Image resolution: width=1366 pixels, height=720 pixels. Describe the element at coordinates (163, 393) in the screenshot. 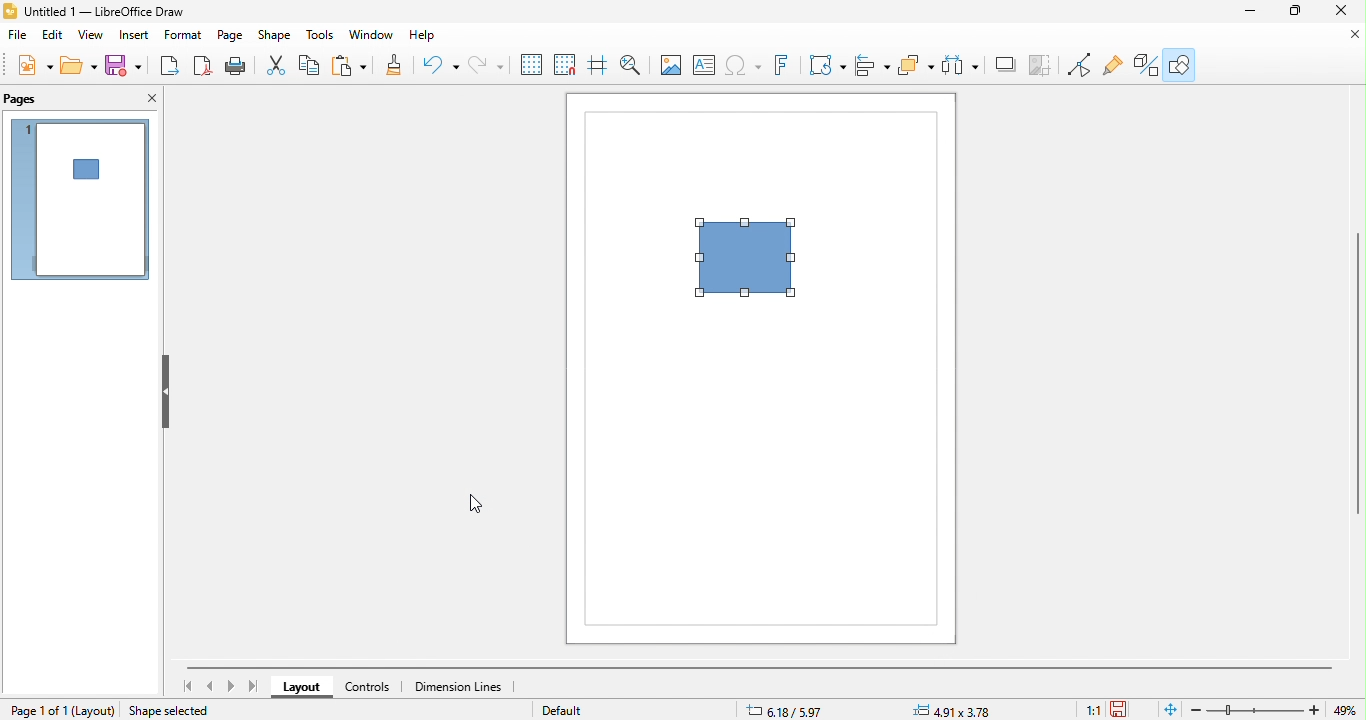

I see `hide` at that location.